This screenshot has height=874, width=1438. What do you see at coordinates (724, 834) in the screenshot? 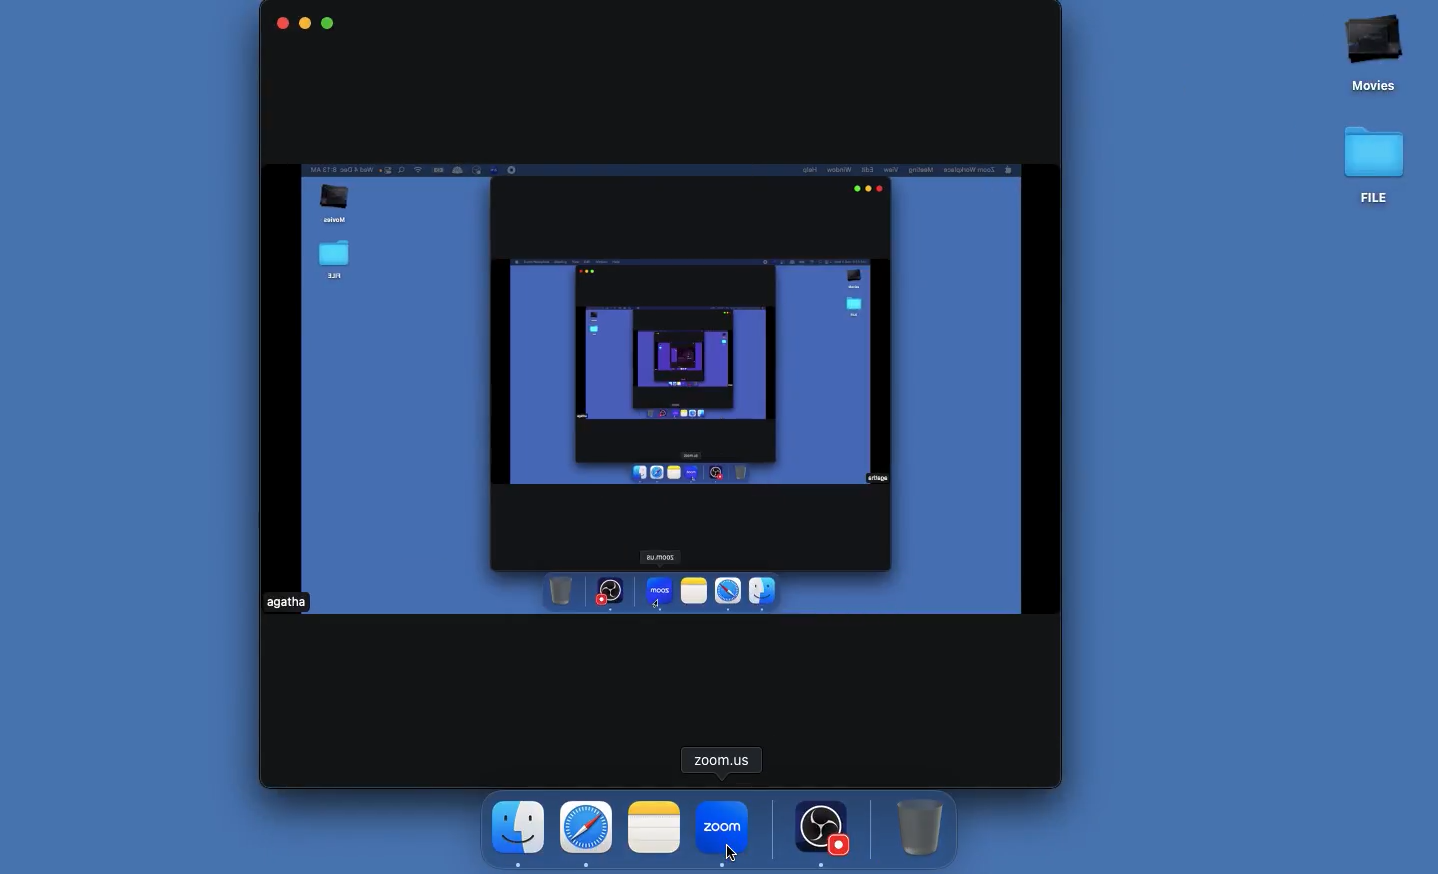
I see `Click` at bounding box center [724, 834].